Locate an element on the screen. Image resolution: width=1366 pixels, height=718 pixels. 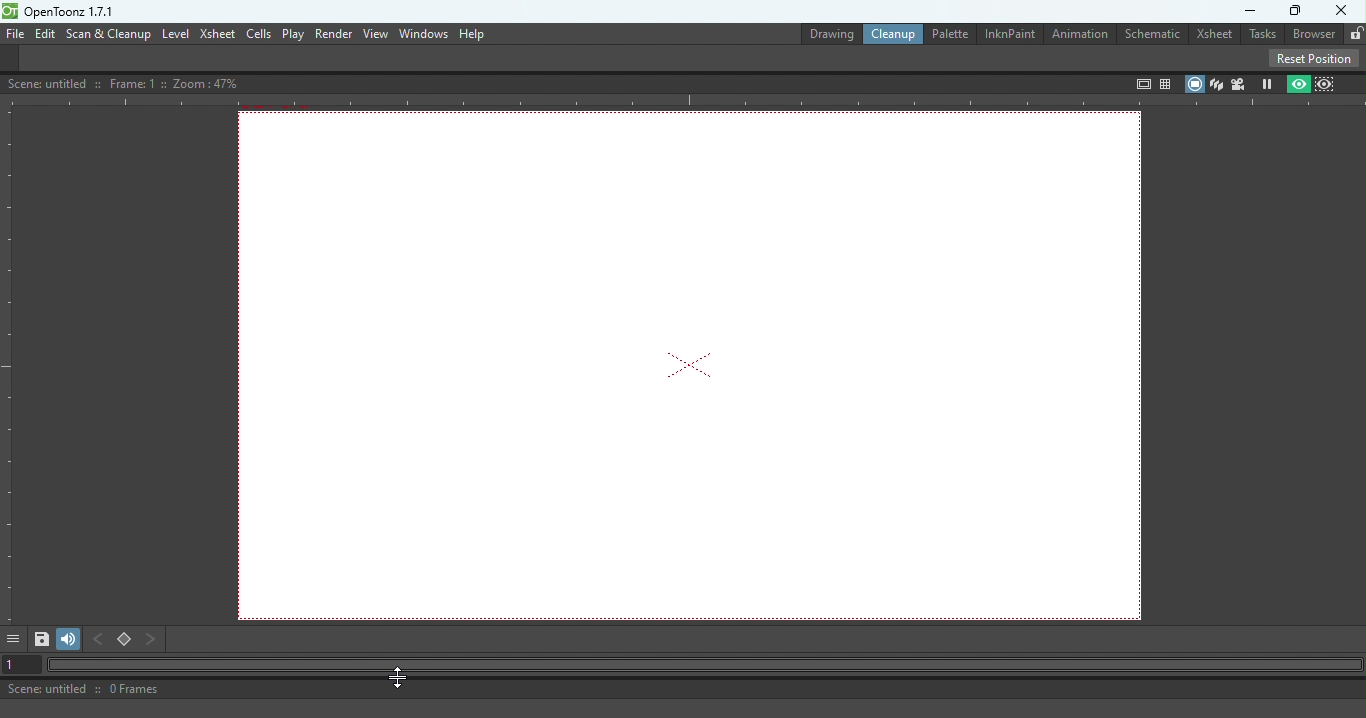
Canvas details is located at coordinates (127, 82).